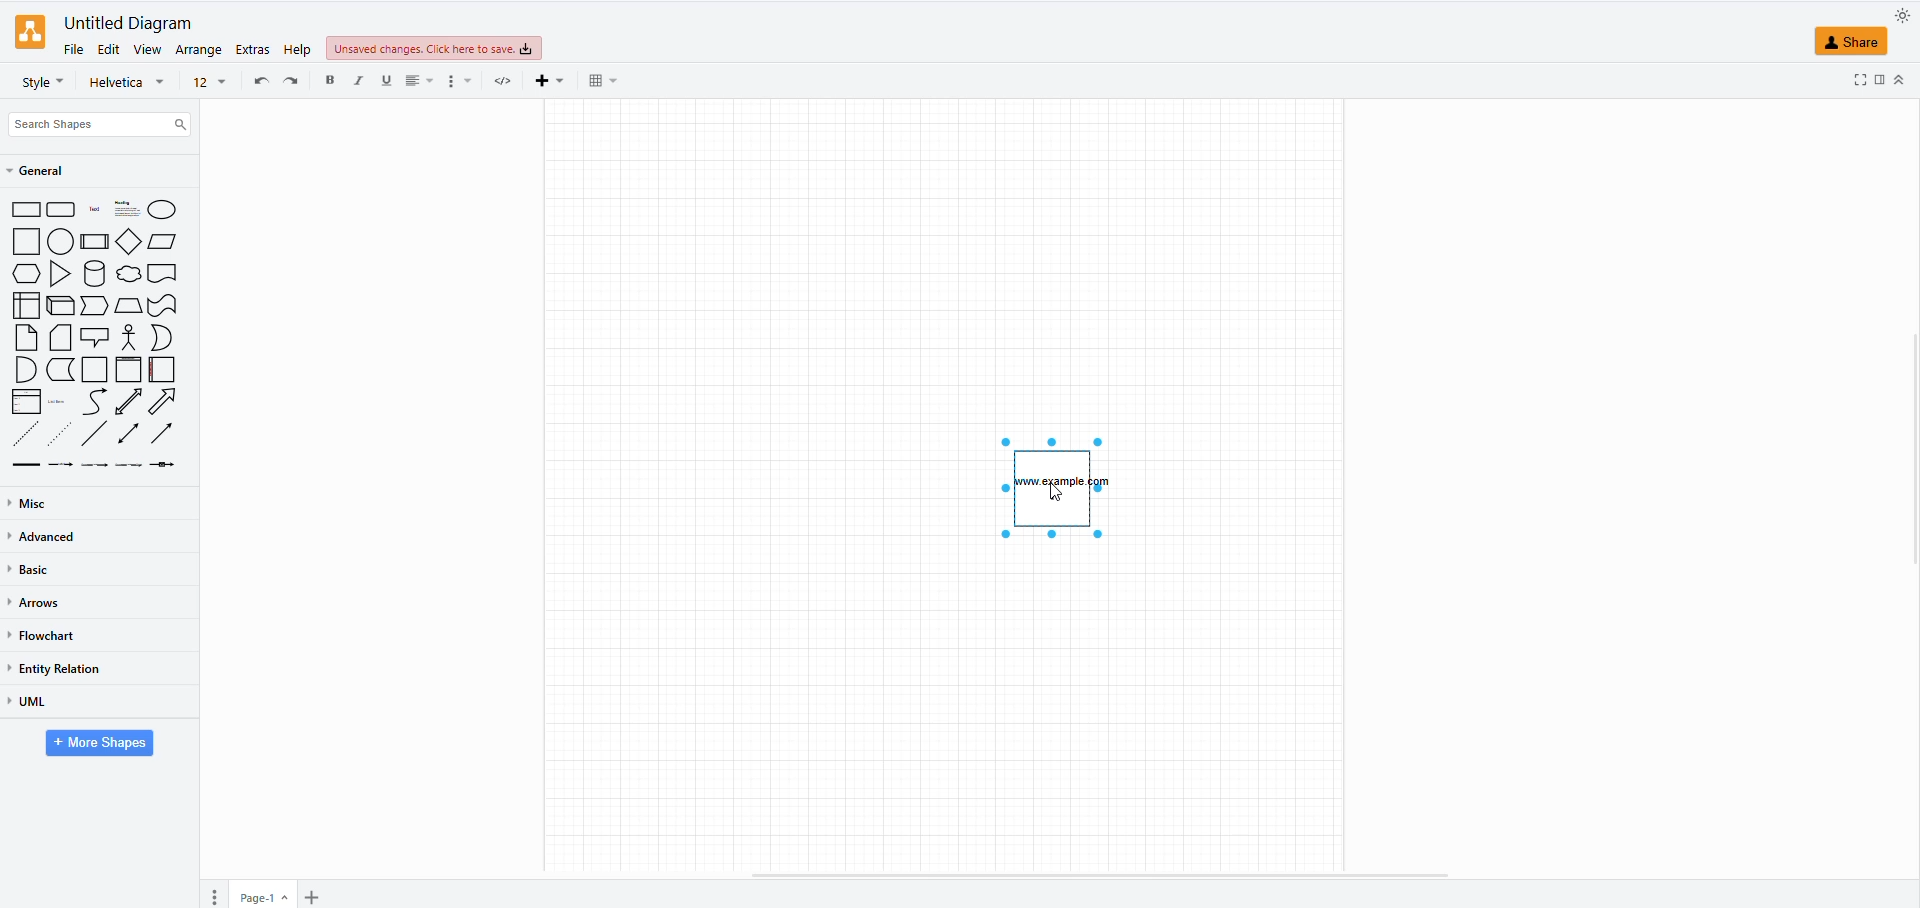 The image size is (1920, 908). What do you see at coordinates (62, 211) in the screenshot?
I see `rounded rectangle` at bounding box center [62, 211].